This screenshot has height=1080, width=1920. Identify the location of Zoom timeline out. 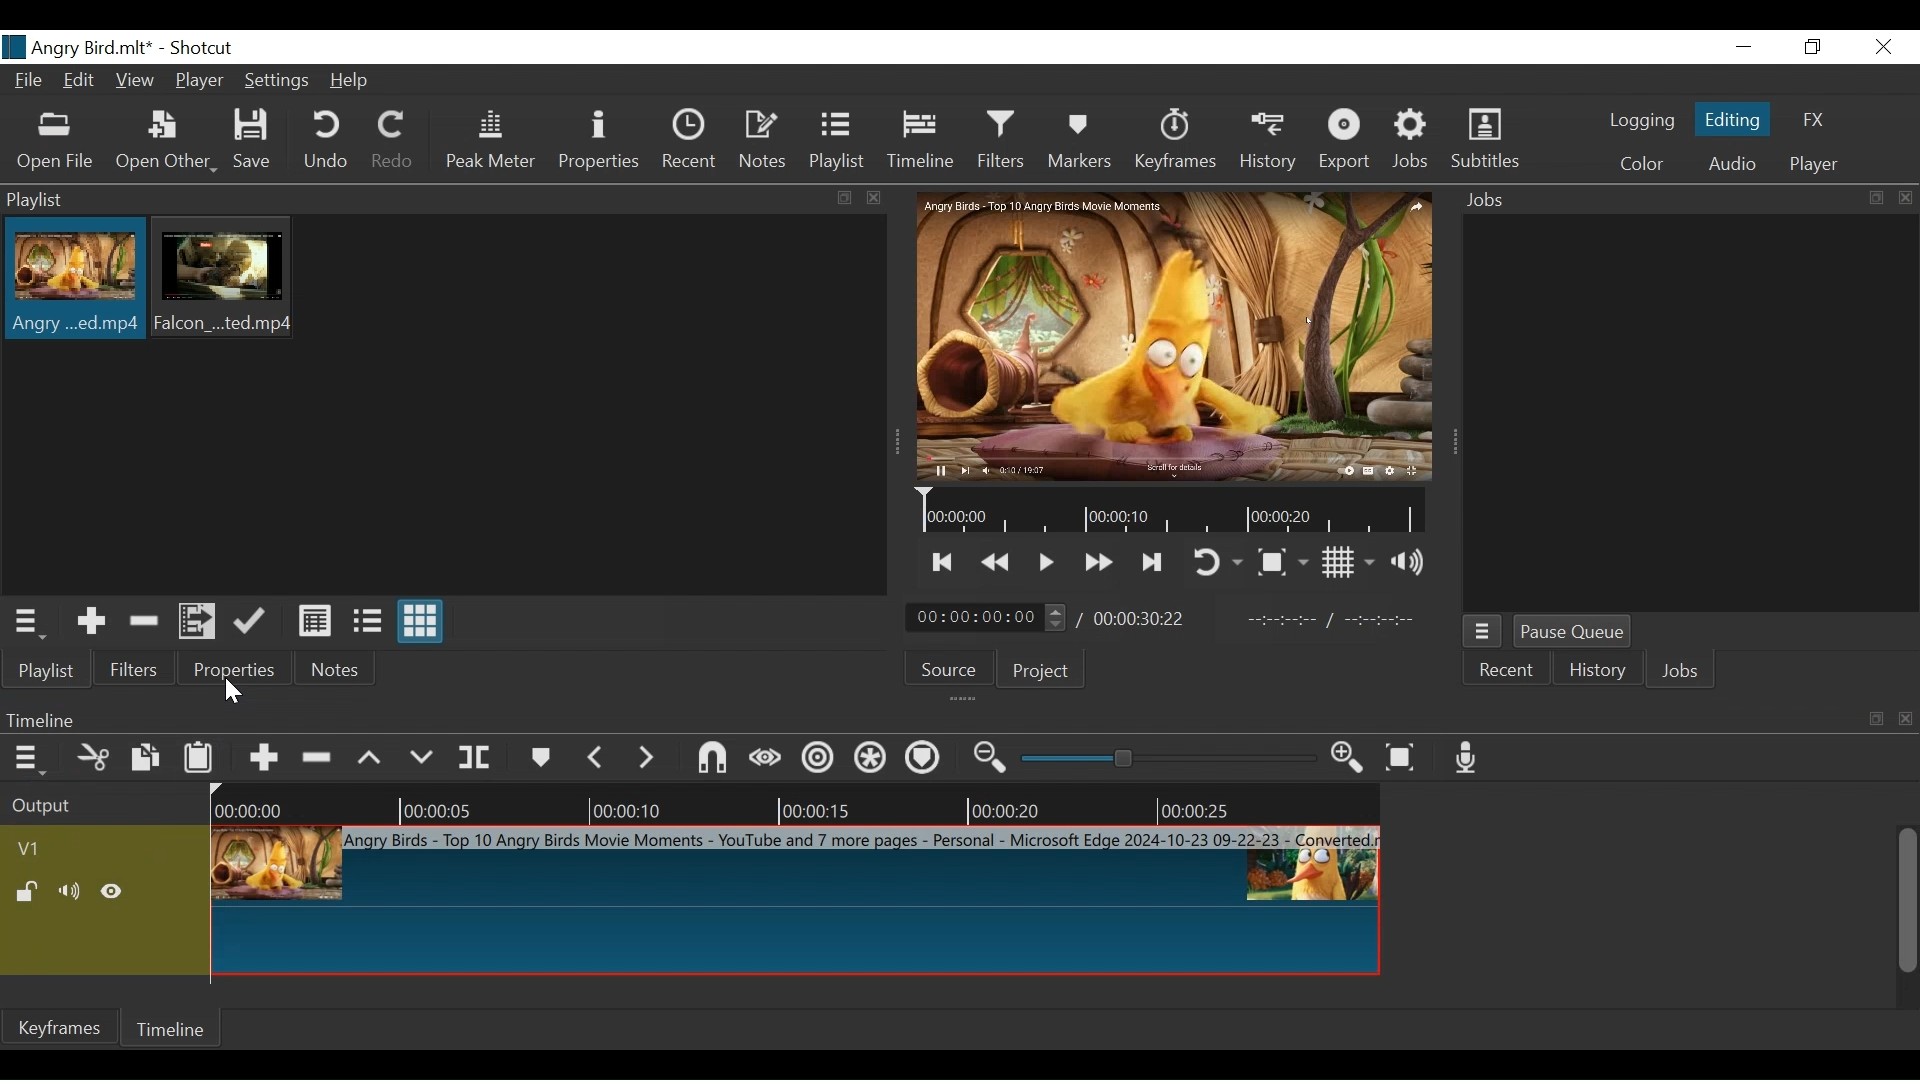
(993, 759).